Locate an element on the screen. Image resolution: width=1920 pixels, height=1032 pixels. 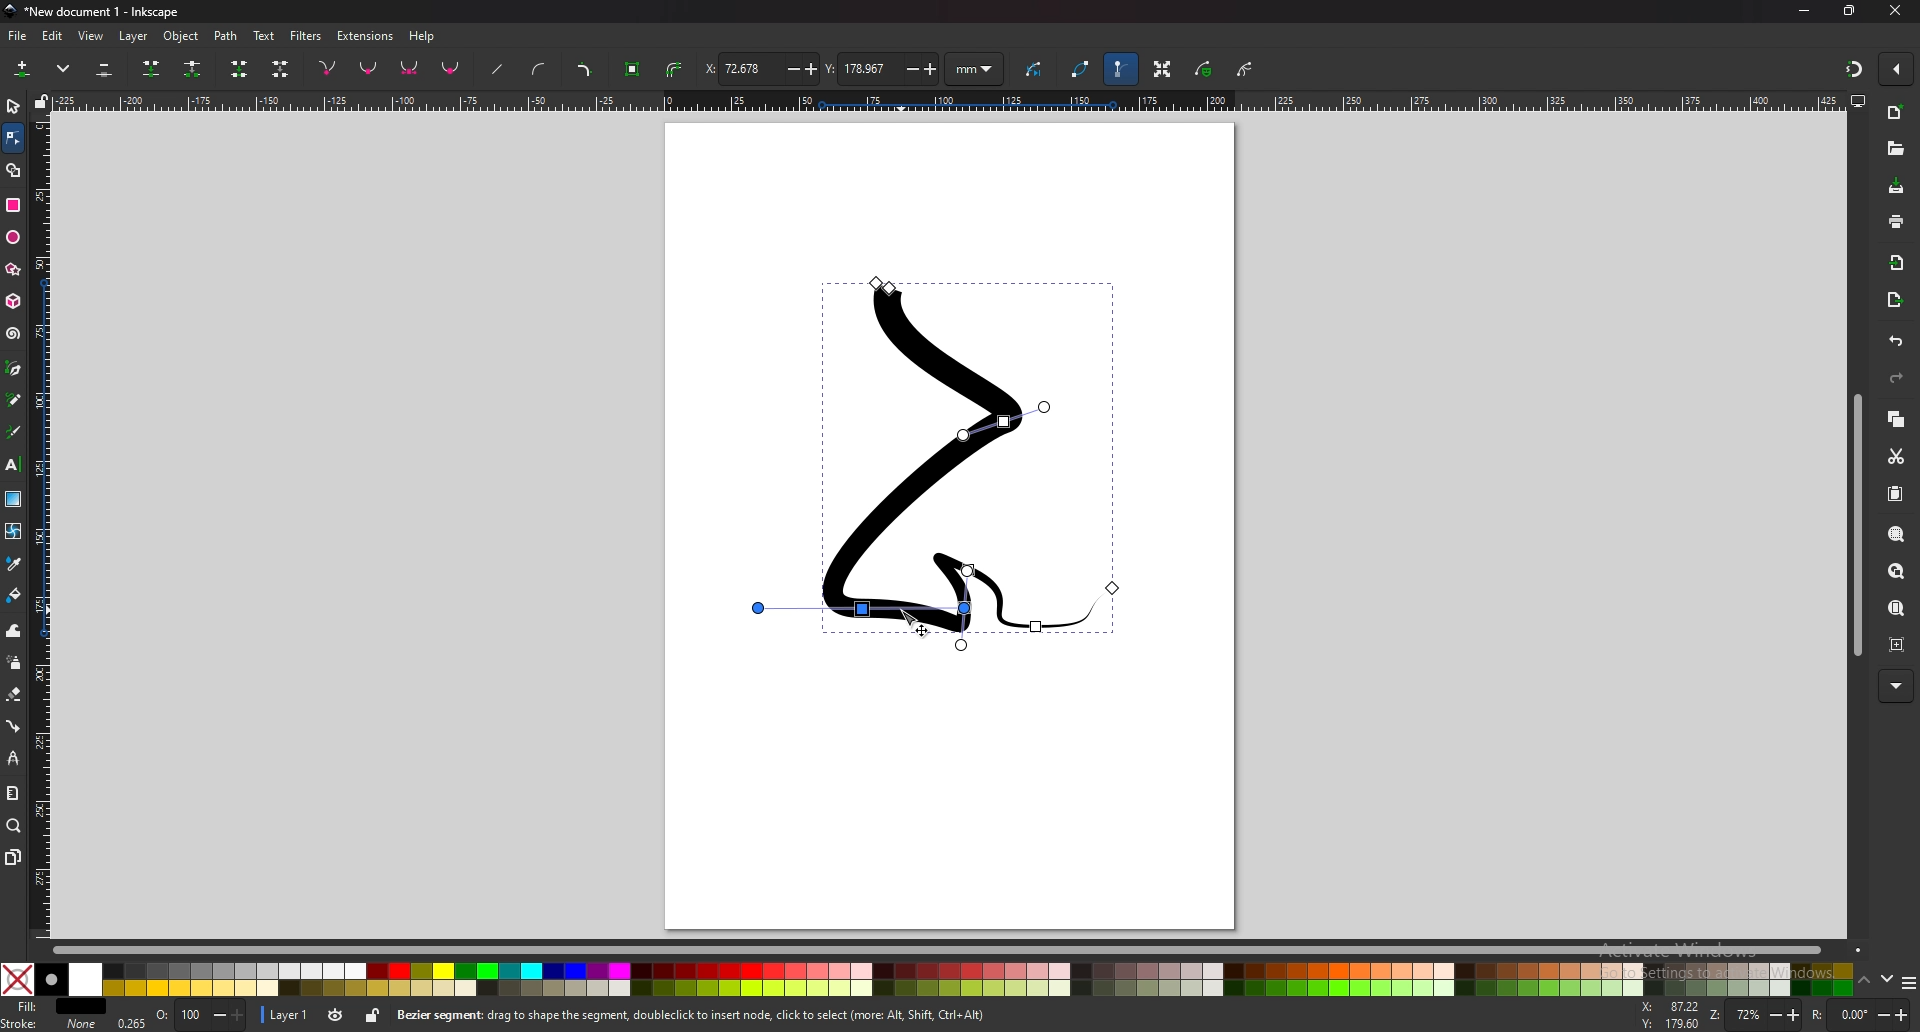
auto smooth is located at coordinates (452, 70).